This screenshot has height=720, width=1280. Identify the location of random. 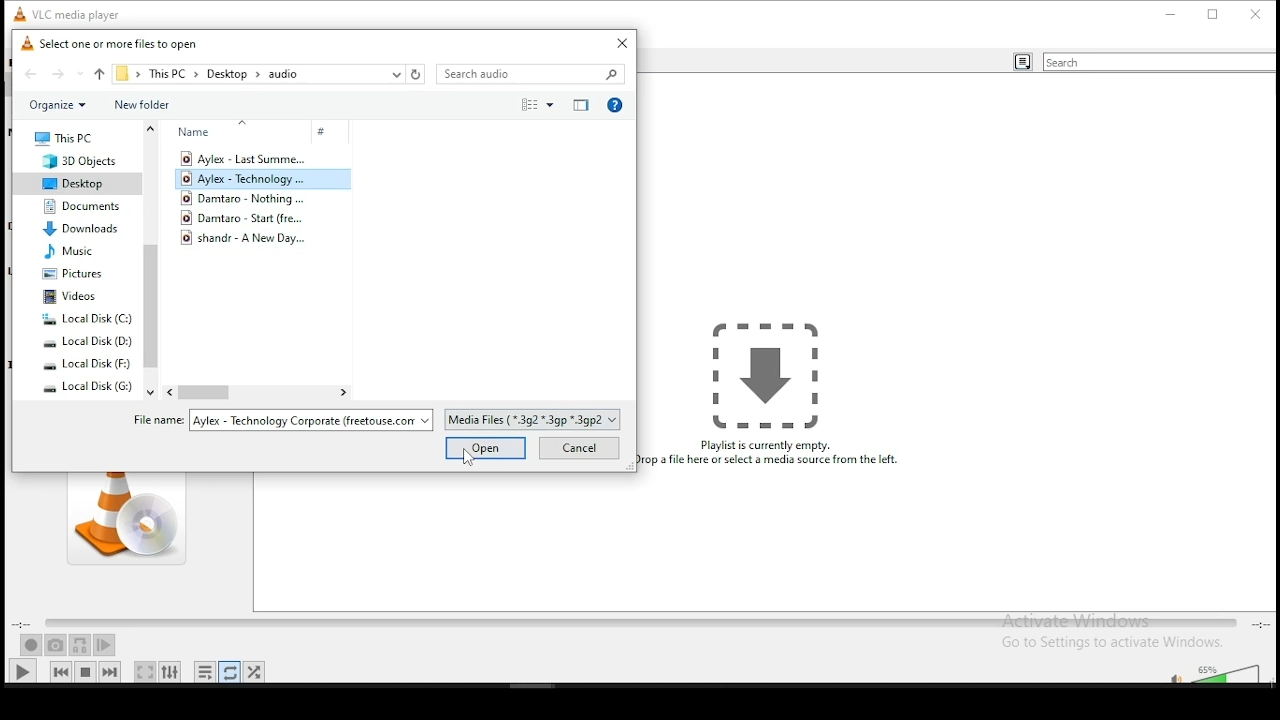
(254, 672).